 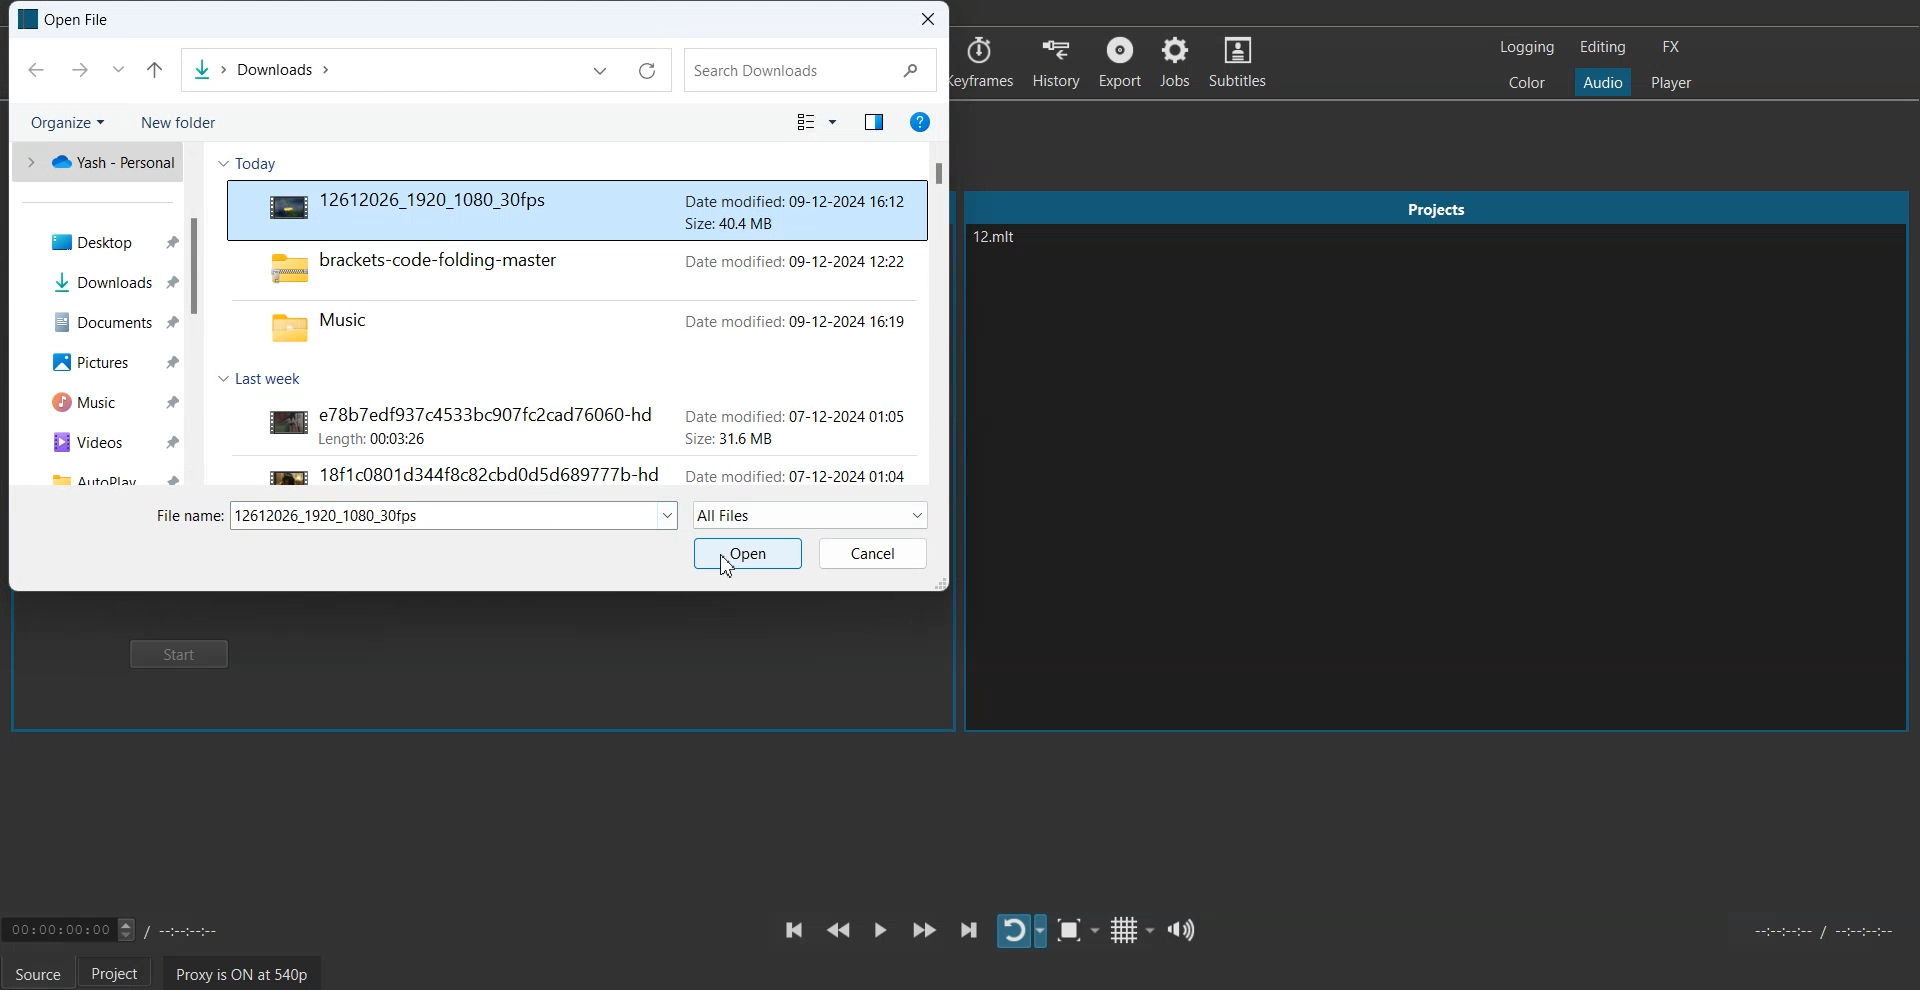 What do you see at coordinates (268, 377) in the screenshot?
I see `Last Week` at bounding box center [268, 377].